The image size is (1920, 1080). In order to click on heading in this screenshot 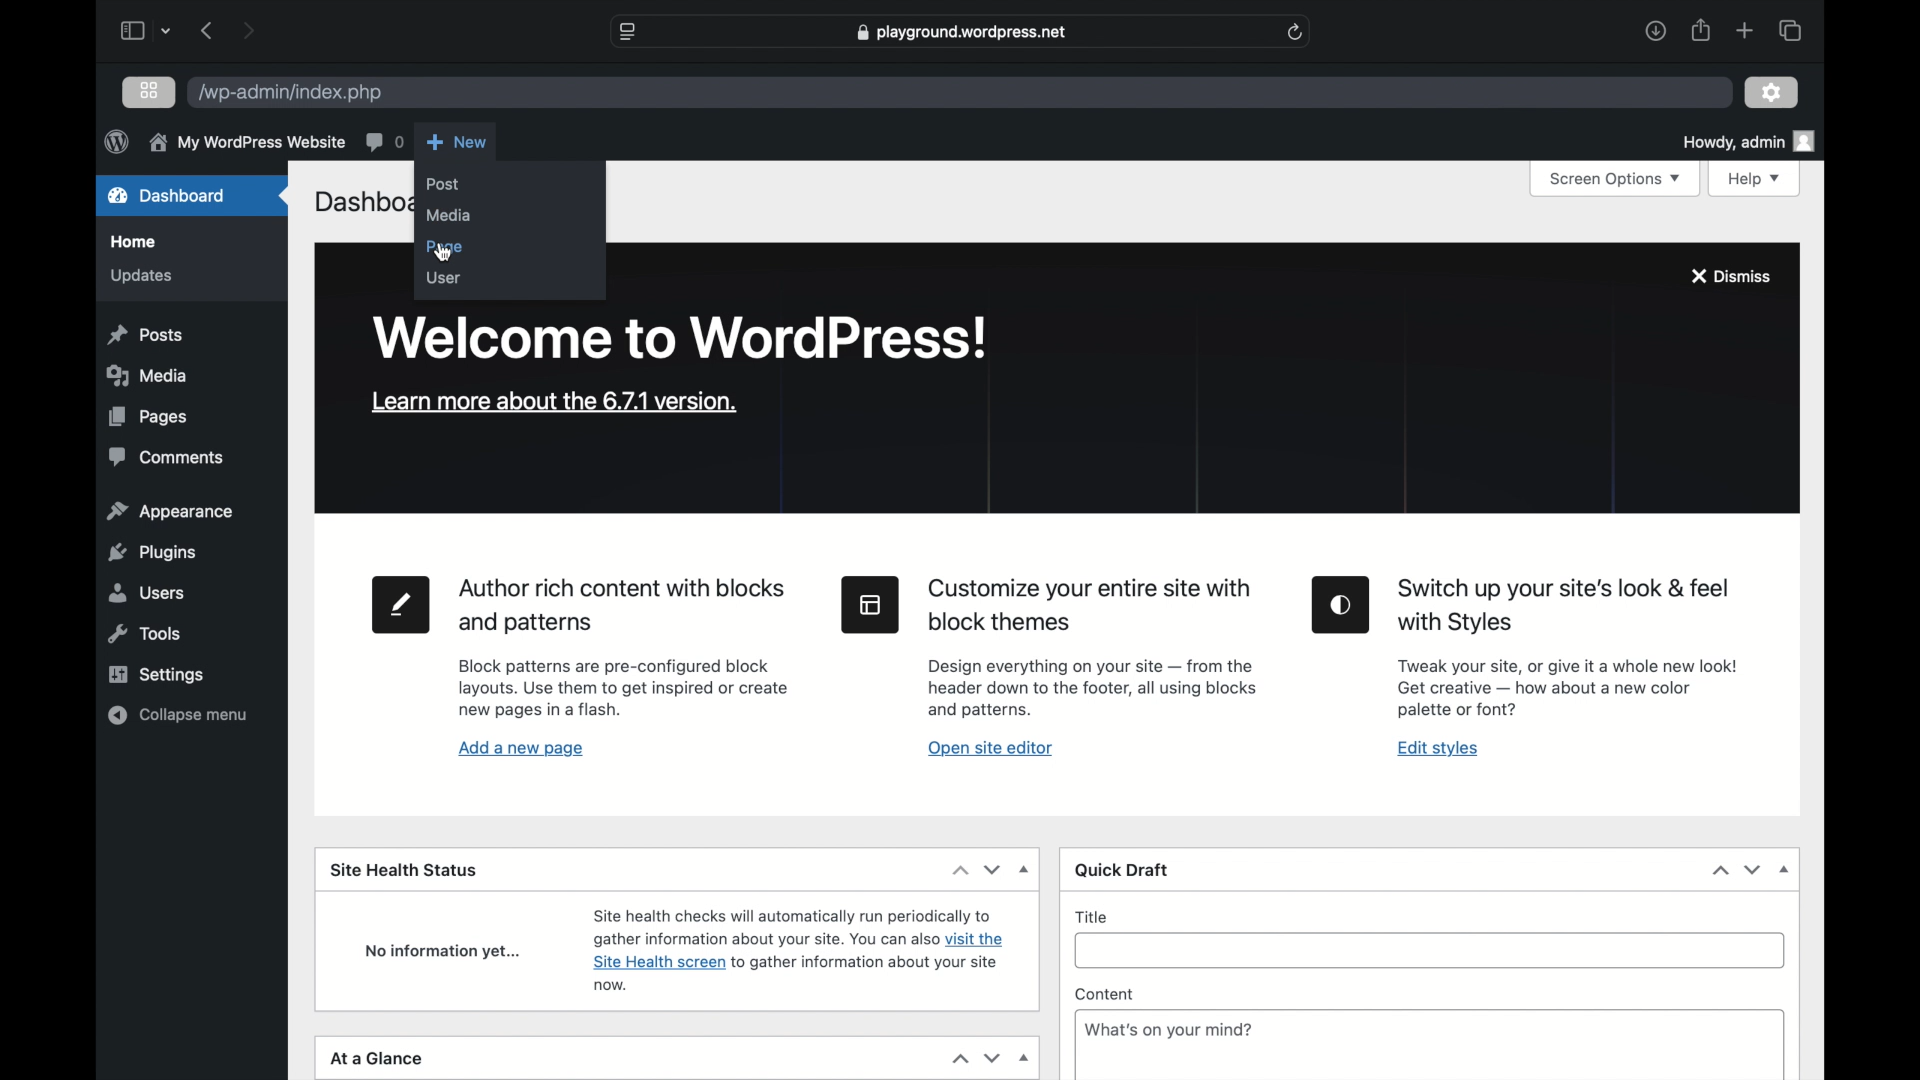, I will do `click(1091, 606)`.